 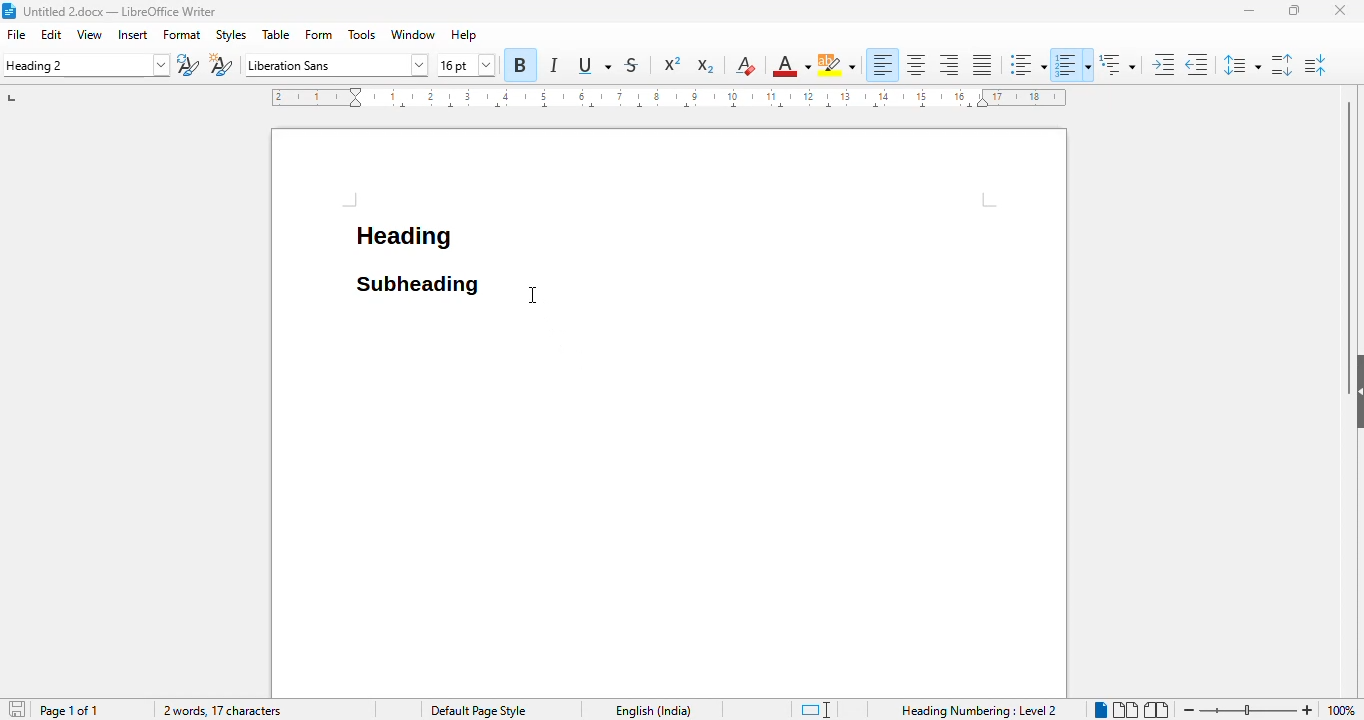 What do you see at coordinates (1281, 65) in the screenshot?
I see `increase paragraph spacing` at bounding box center [1281, 65].